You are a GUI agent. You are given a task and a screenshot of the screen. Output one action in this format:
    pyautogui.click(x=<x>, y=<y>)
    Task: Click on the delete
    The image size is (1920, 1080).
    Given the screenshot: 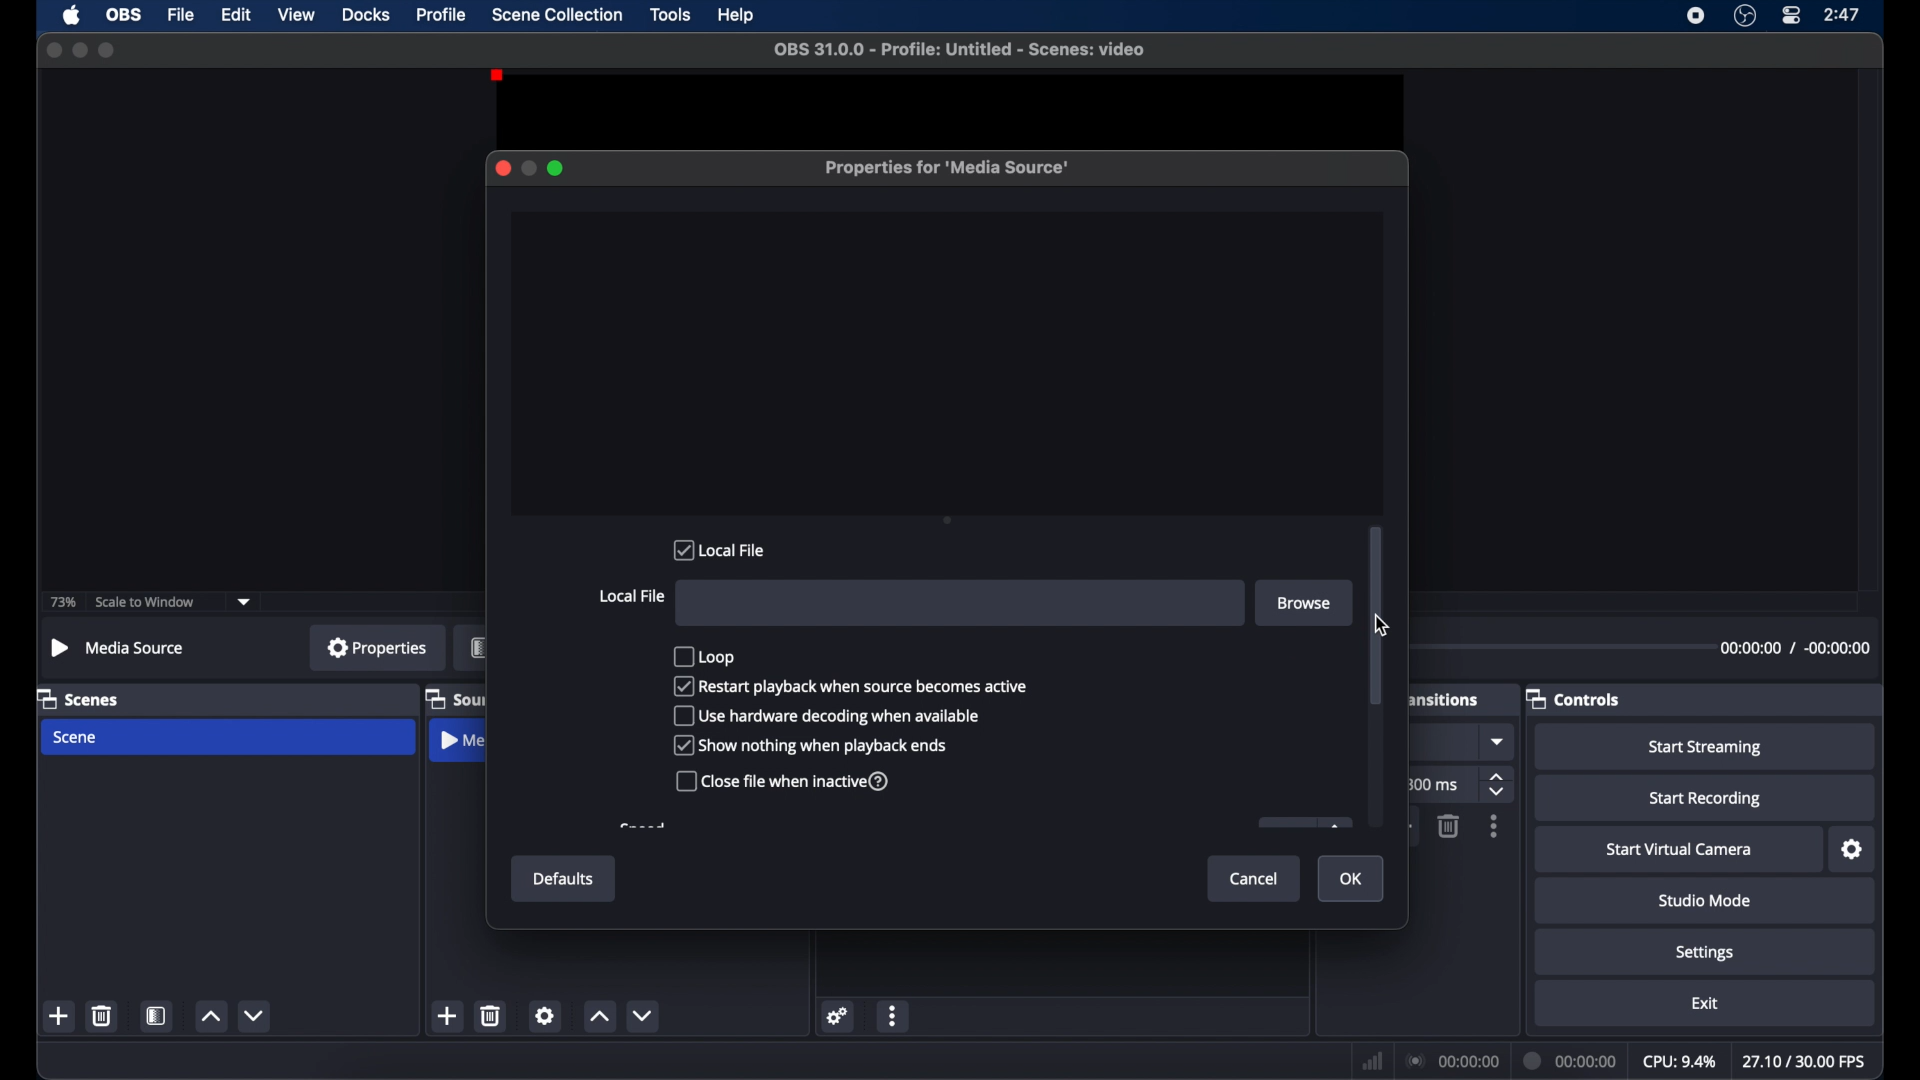 What is the action you would take?
    pyautogui.click(x=1448, y=826)
    